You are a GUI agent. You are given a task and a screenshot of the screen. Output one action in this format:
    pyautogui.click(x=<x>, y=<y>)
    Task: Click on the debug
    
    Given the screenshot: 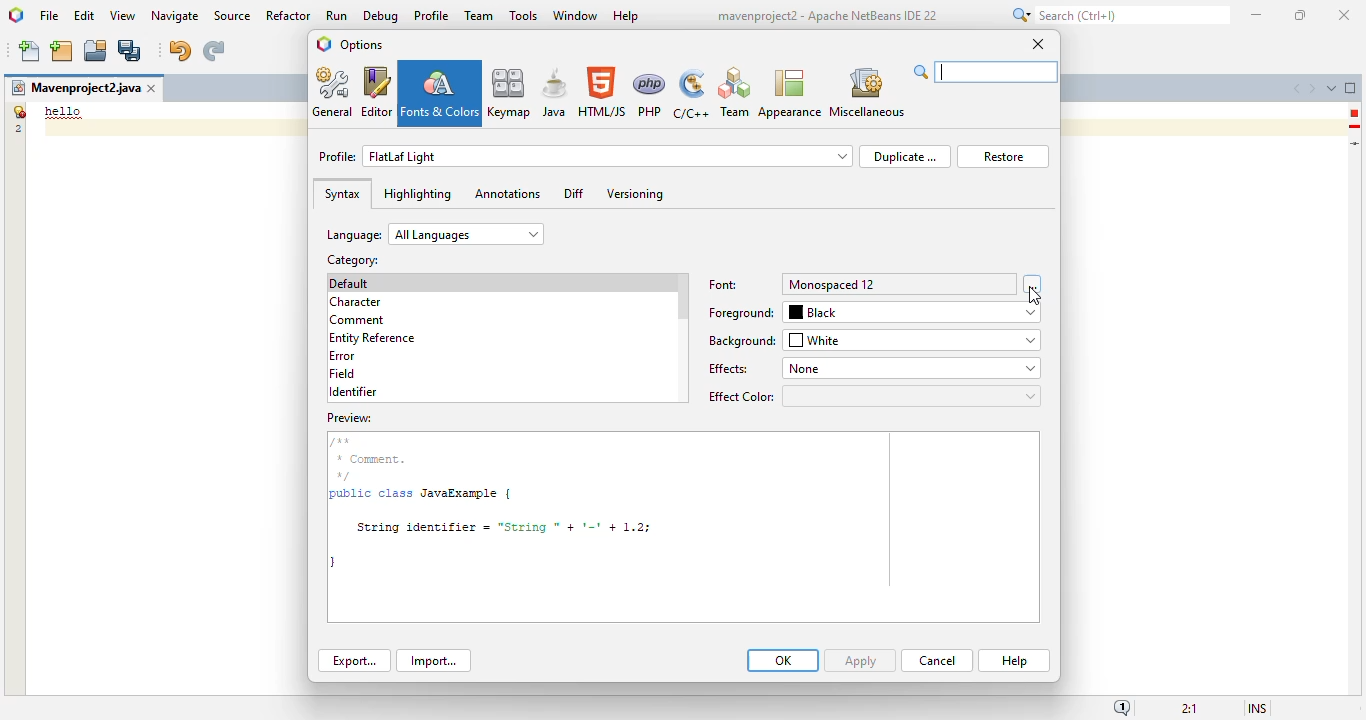 What is the action you would take?
    pyautogui.click(x=382, y=16)
    